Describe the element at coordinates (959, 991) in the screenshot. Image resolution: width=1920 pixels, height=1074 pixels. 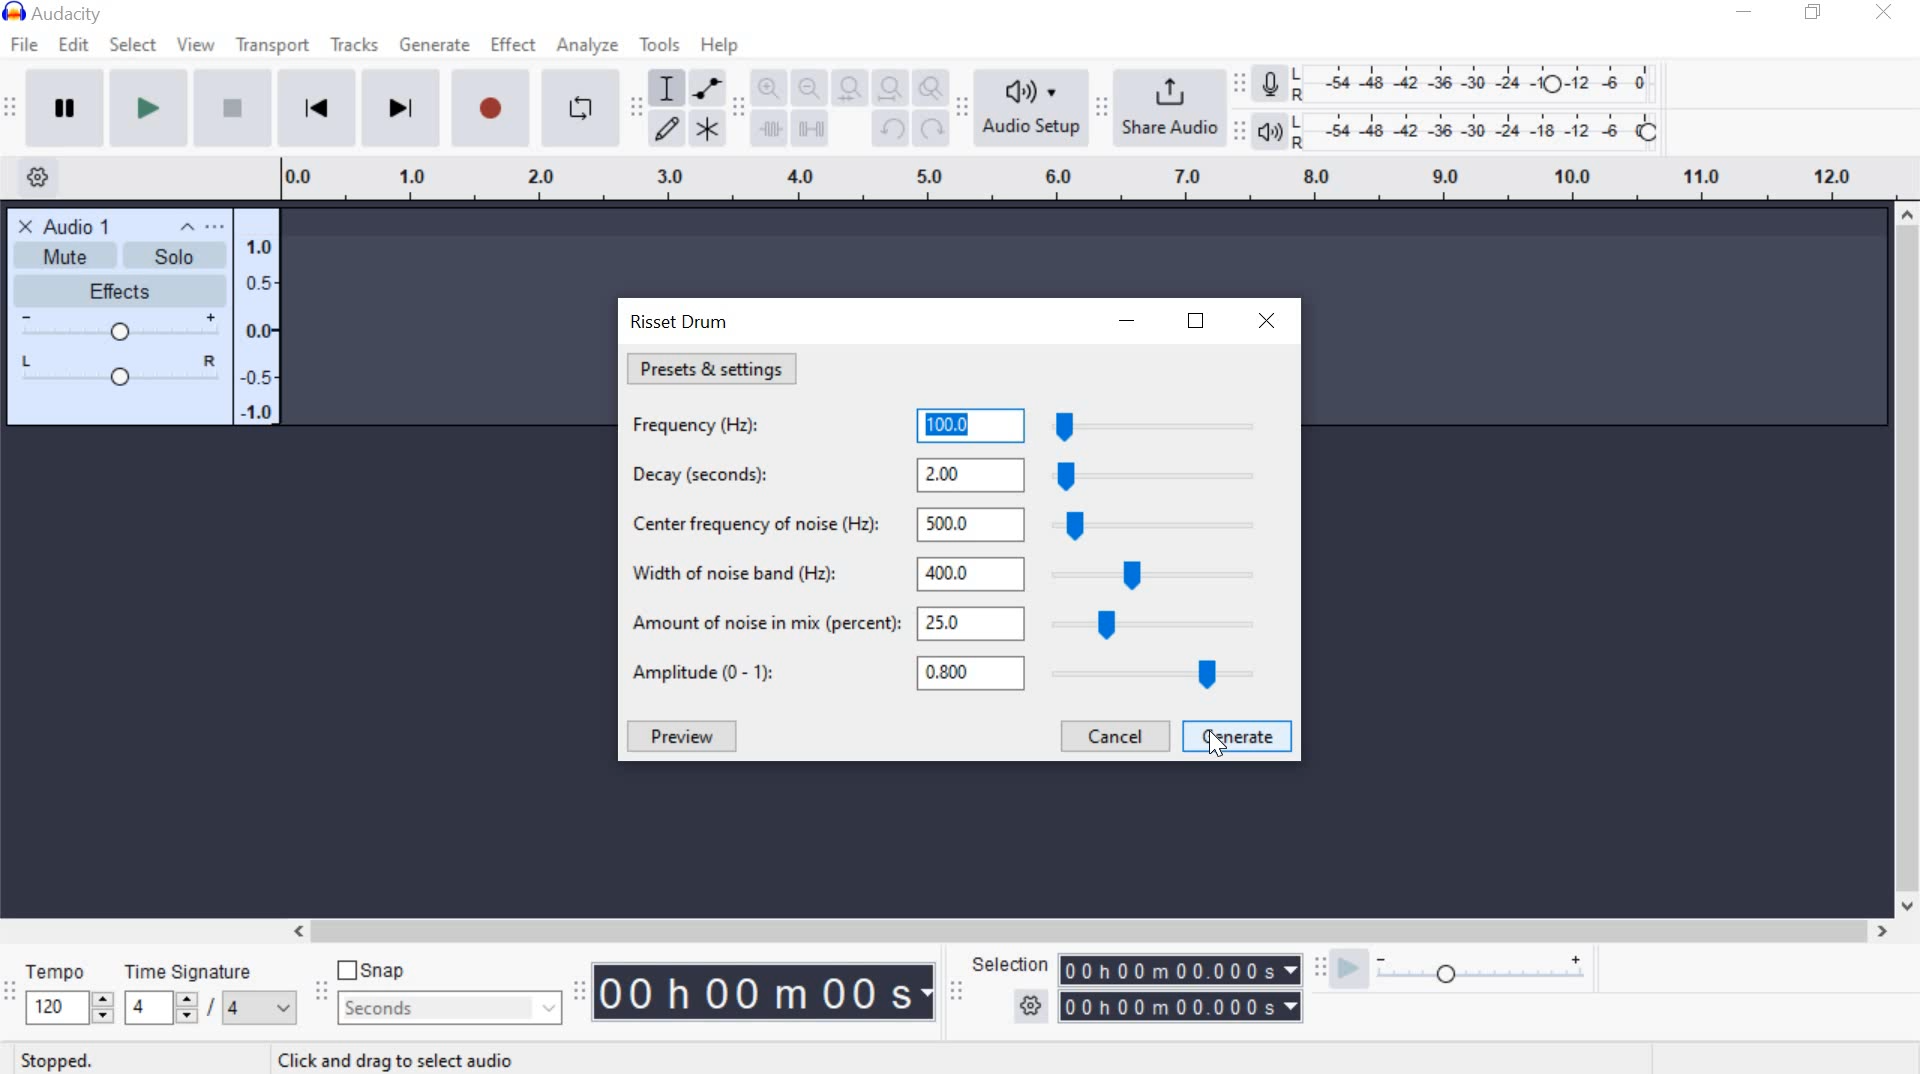
I see `Selection toolbar` at that location.